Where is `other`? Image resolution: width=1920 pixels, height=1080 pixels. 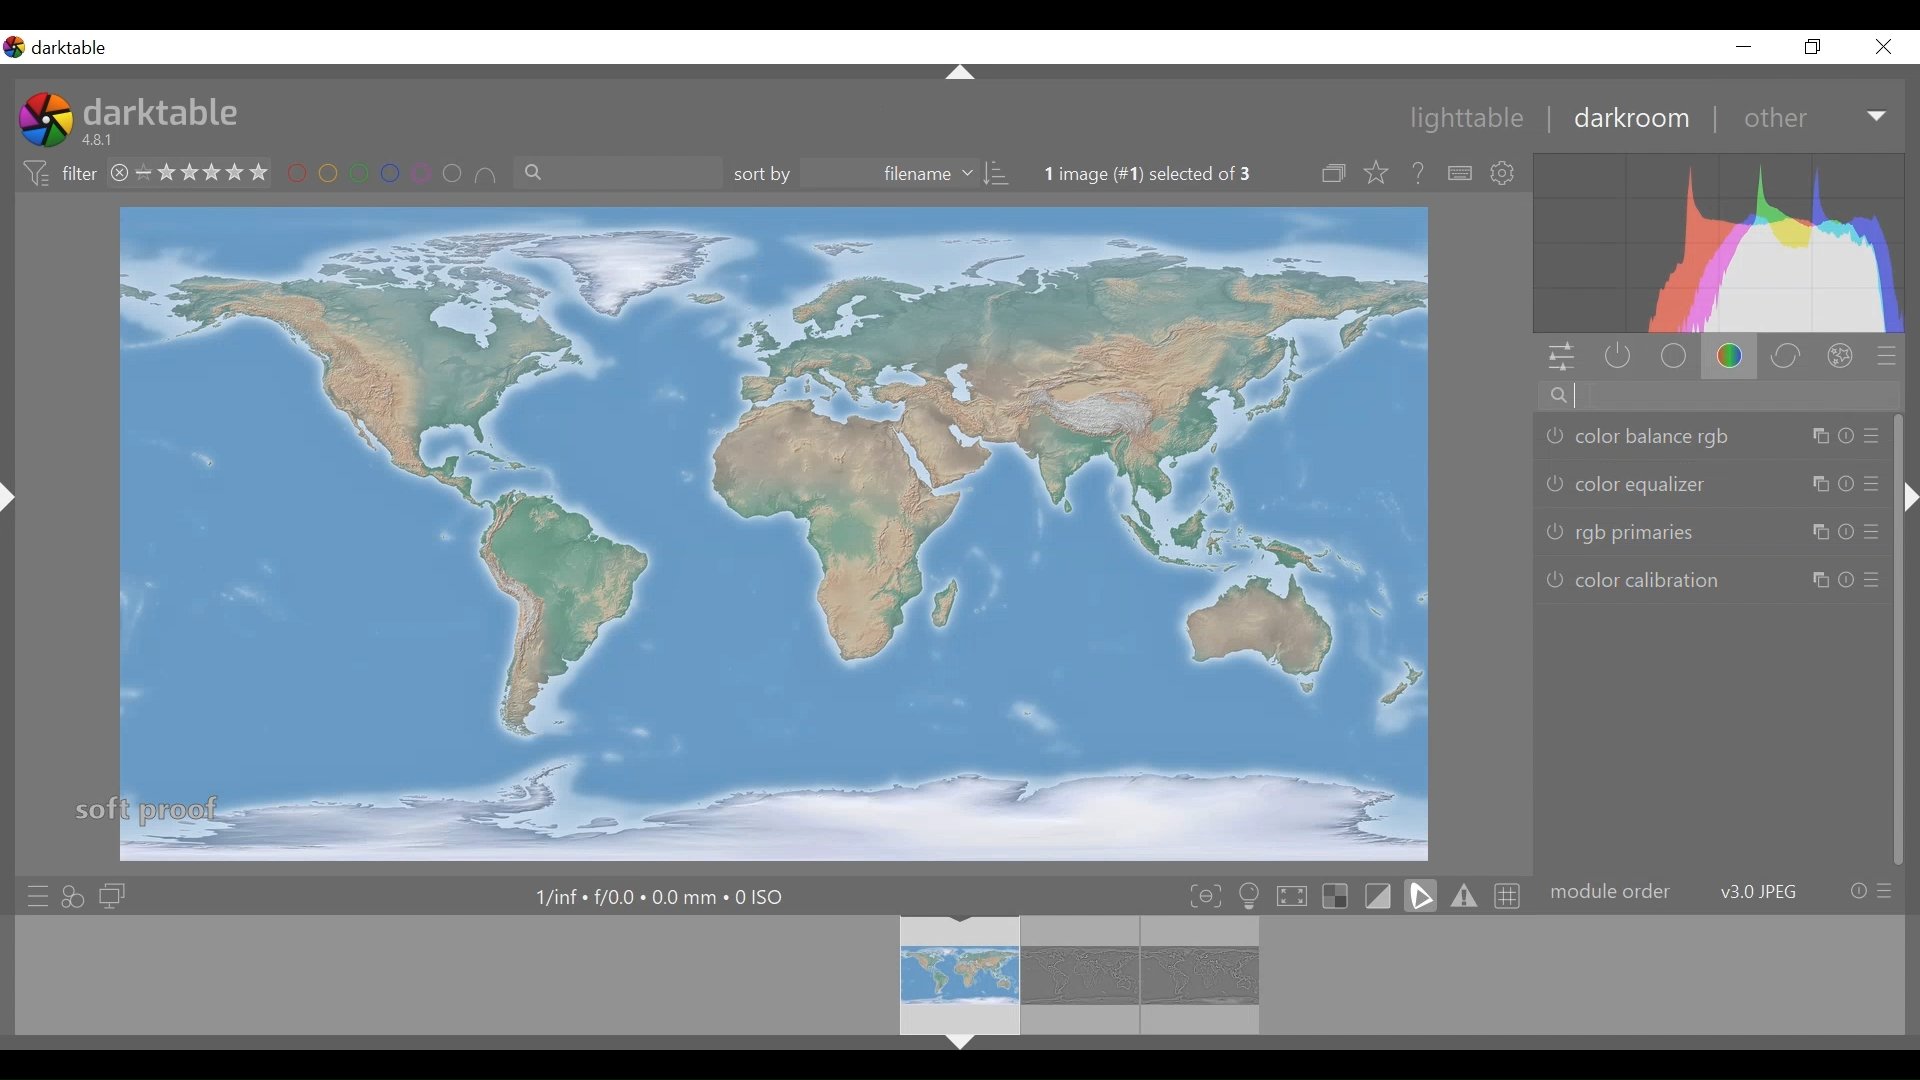
other is located at coordinates (1810, 118).